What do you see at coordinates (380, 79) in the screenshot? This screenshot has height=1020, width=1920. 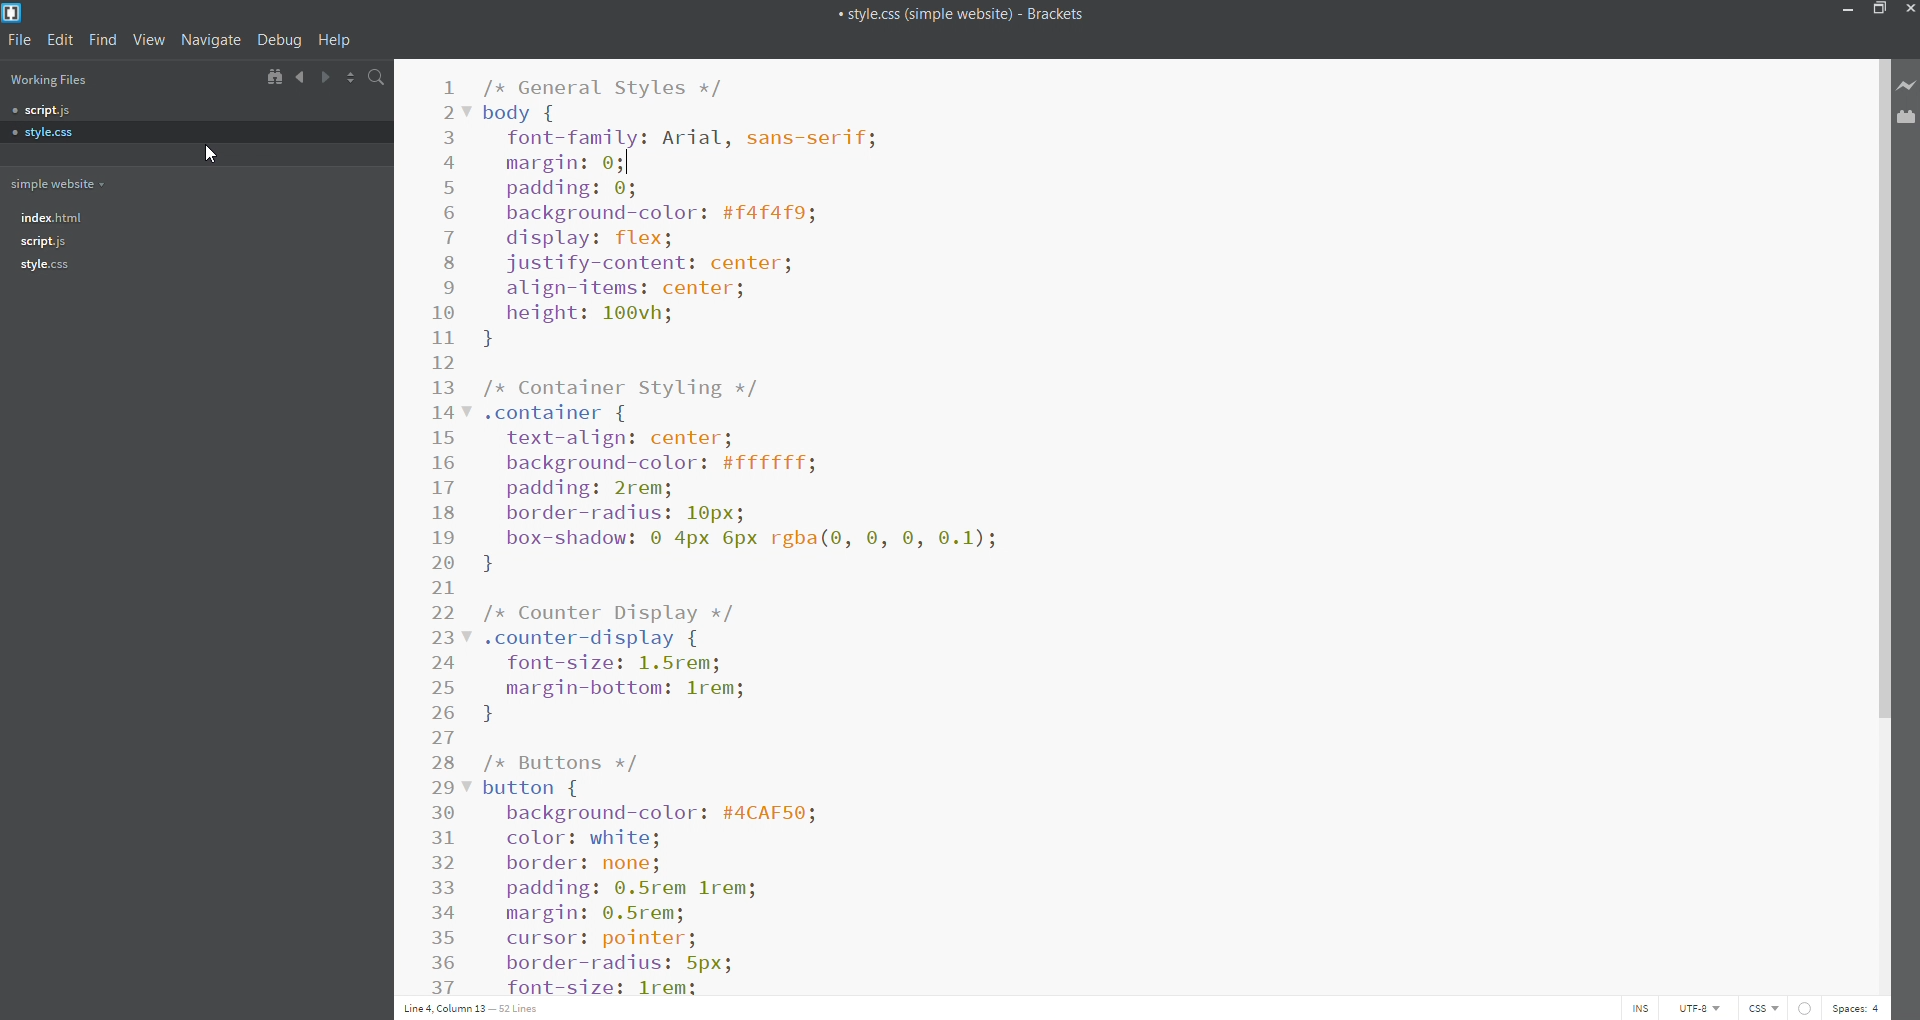 I see `search` at bounding box center [380, 79].